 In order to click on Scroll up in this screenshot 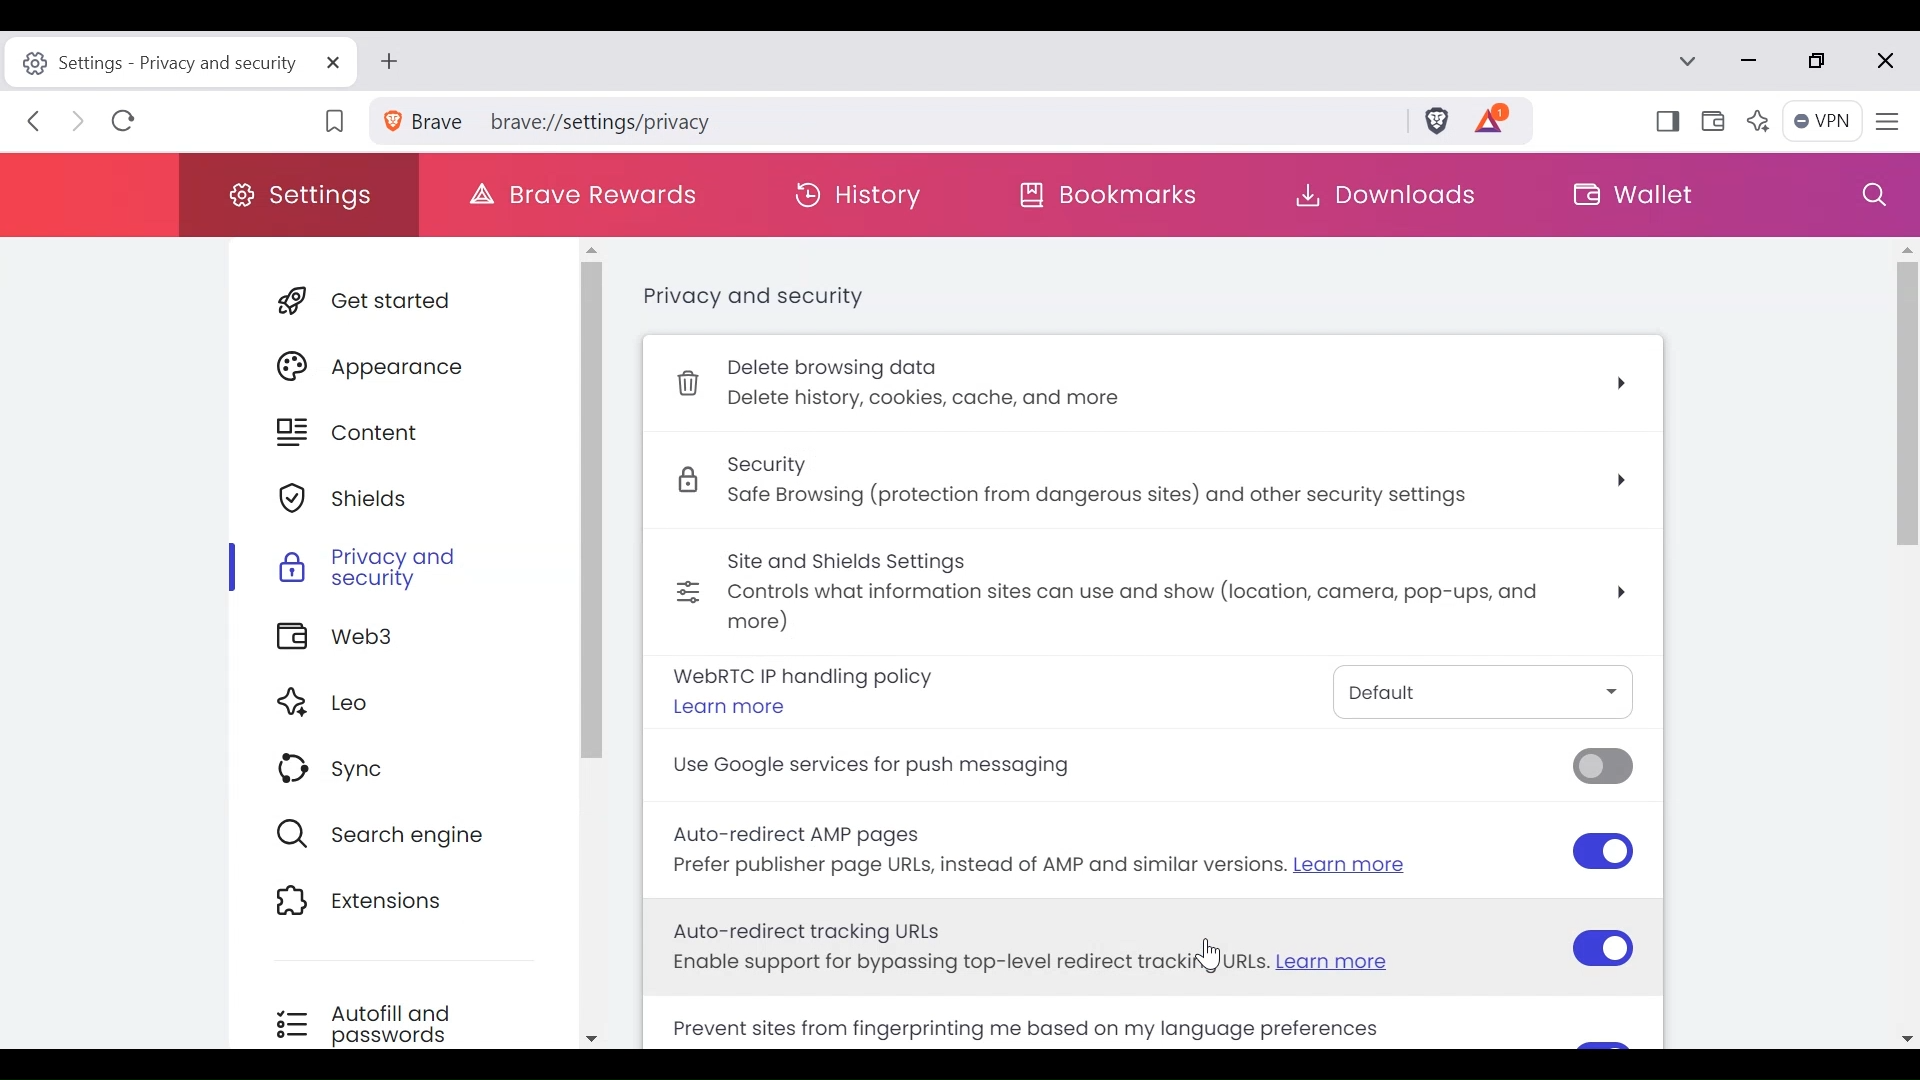, I will do `click(591, 247)`.